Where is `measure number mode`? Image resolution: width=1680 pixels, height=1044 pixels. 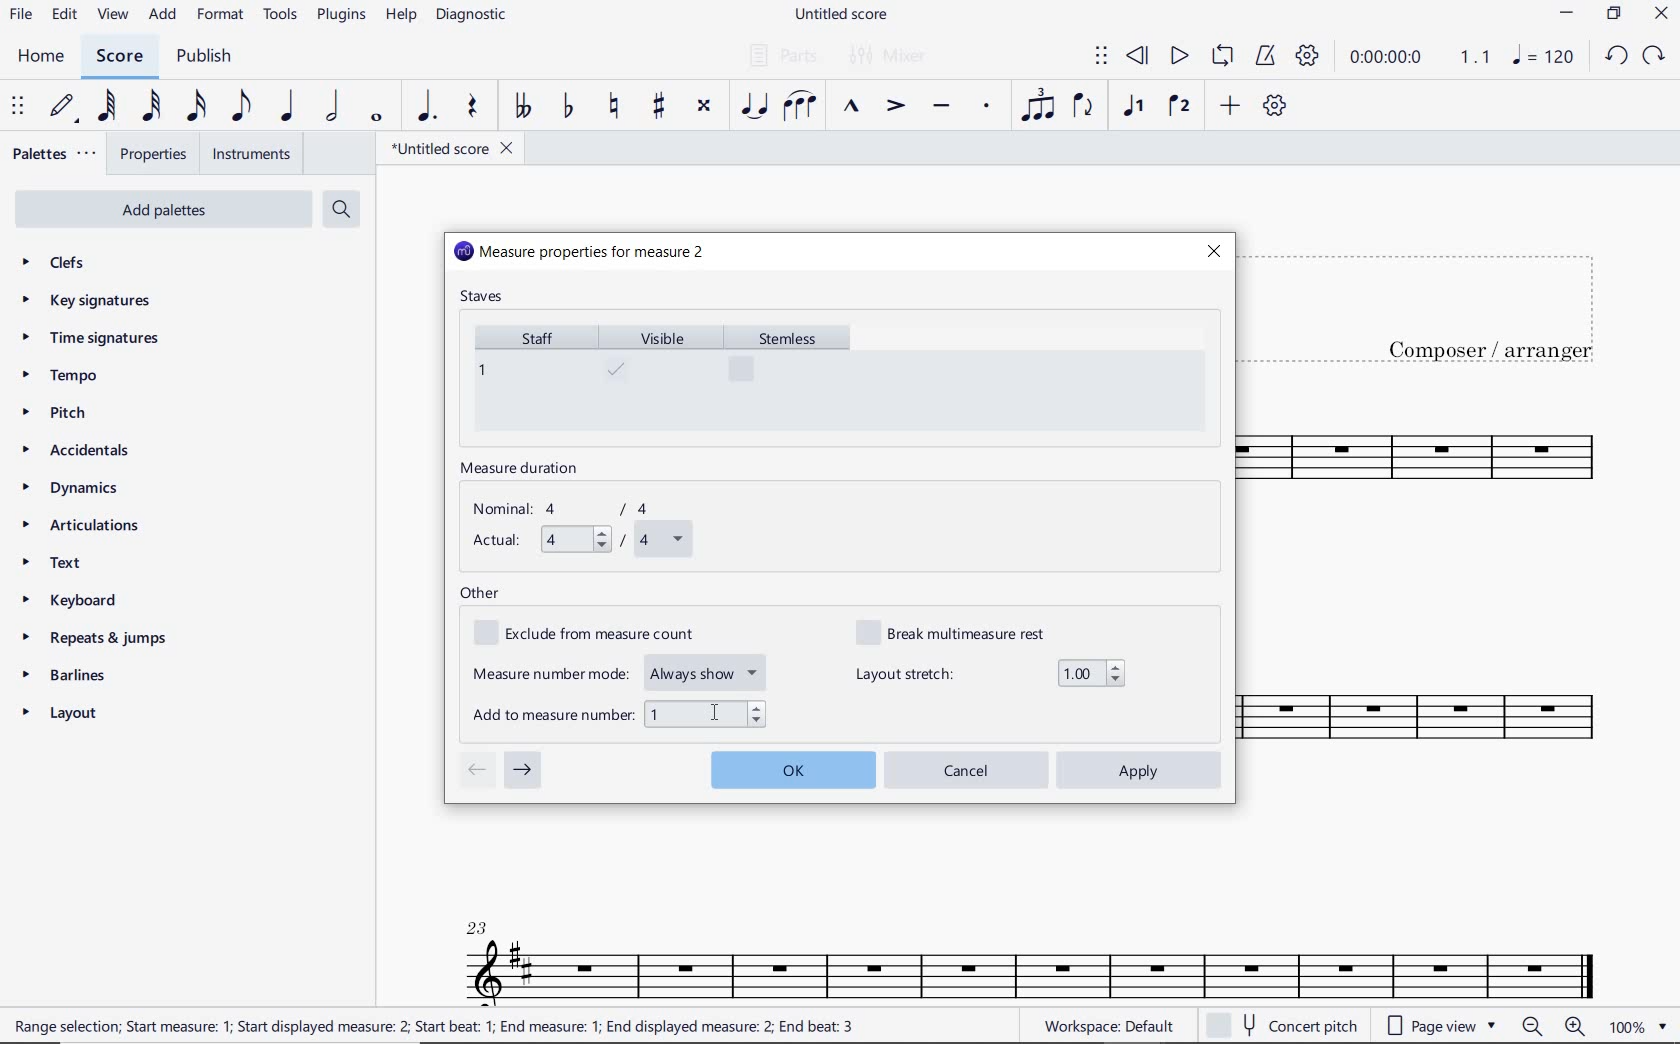
measure number mode is located at coordinates (621, 670).